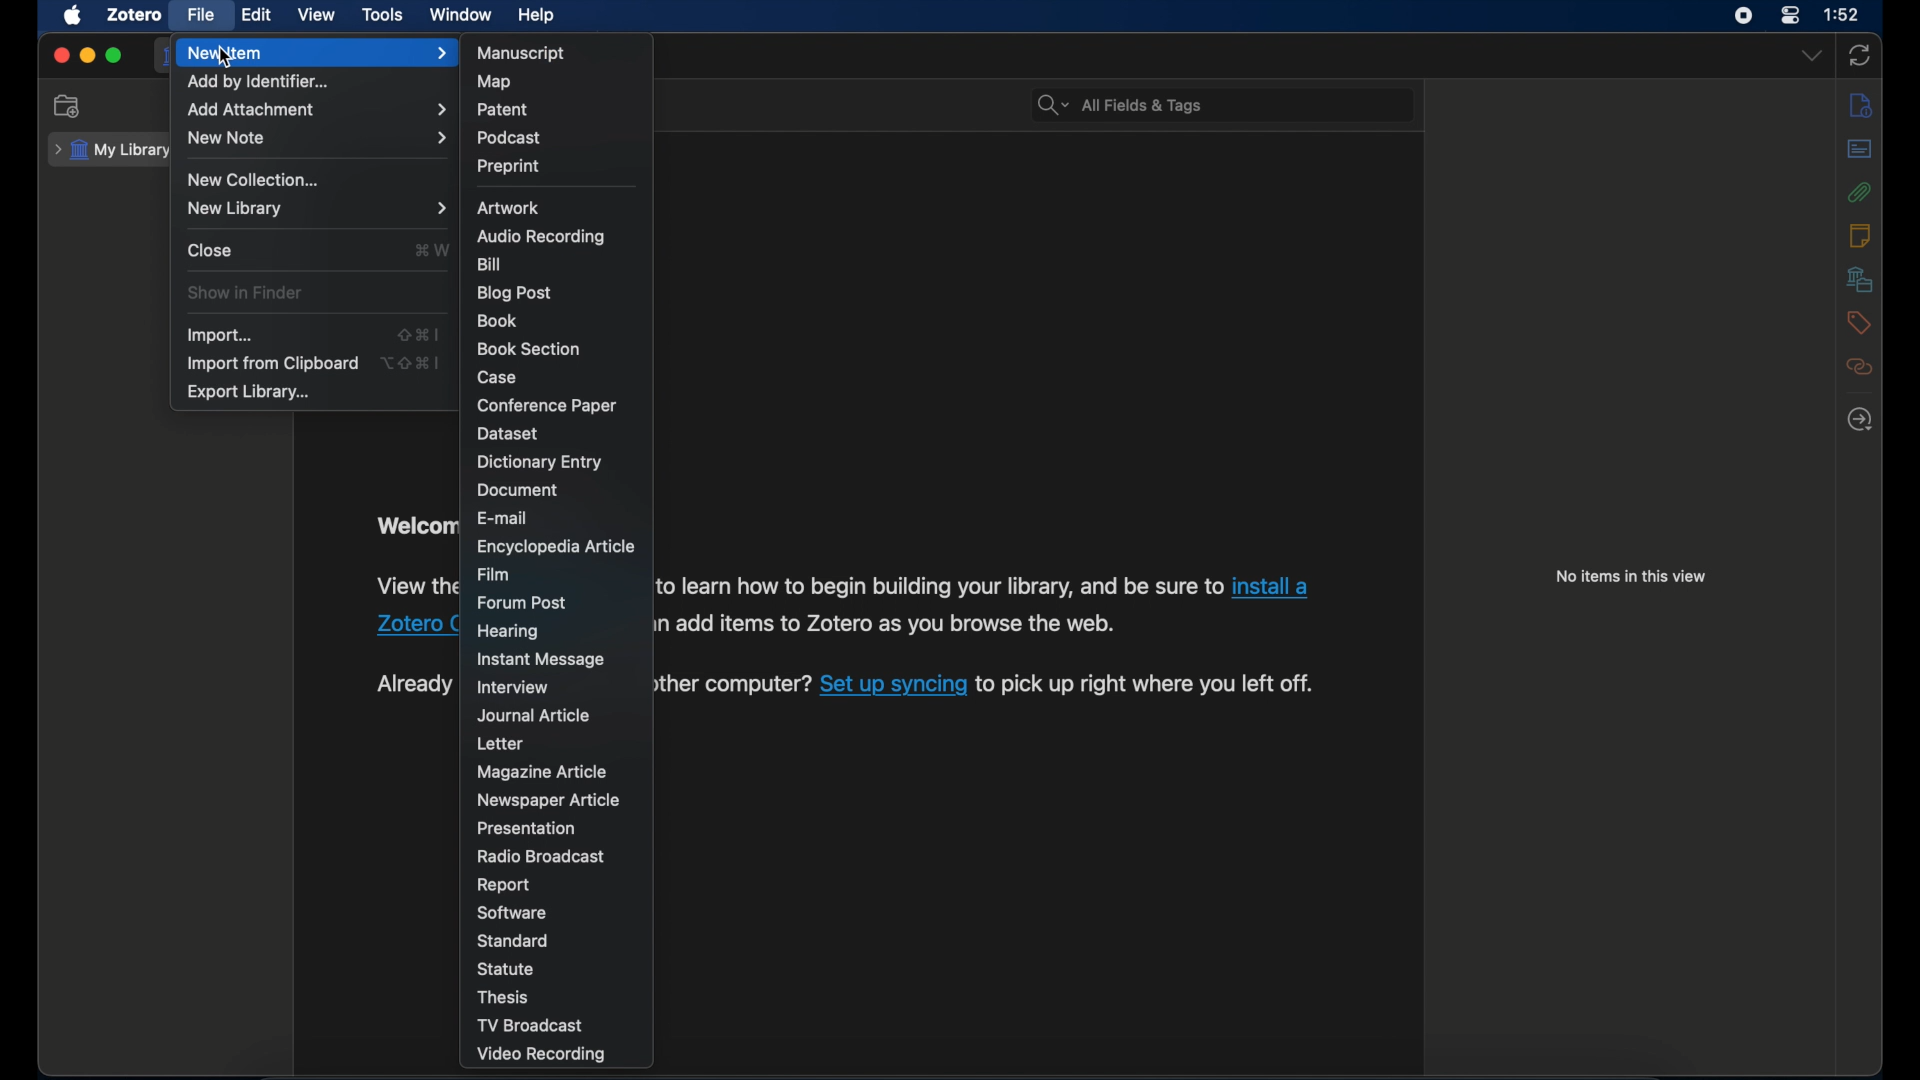 This screenshot has width=1920, height=1080. I want to click on sync, so click(1860, 57).